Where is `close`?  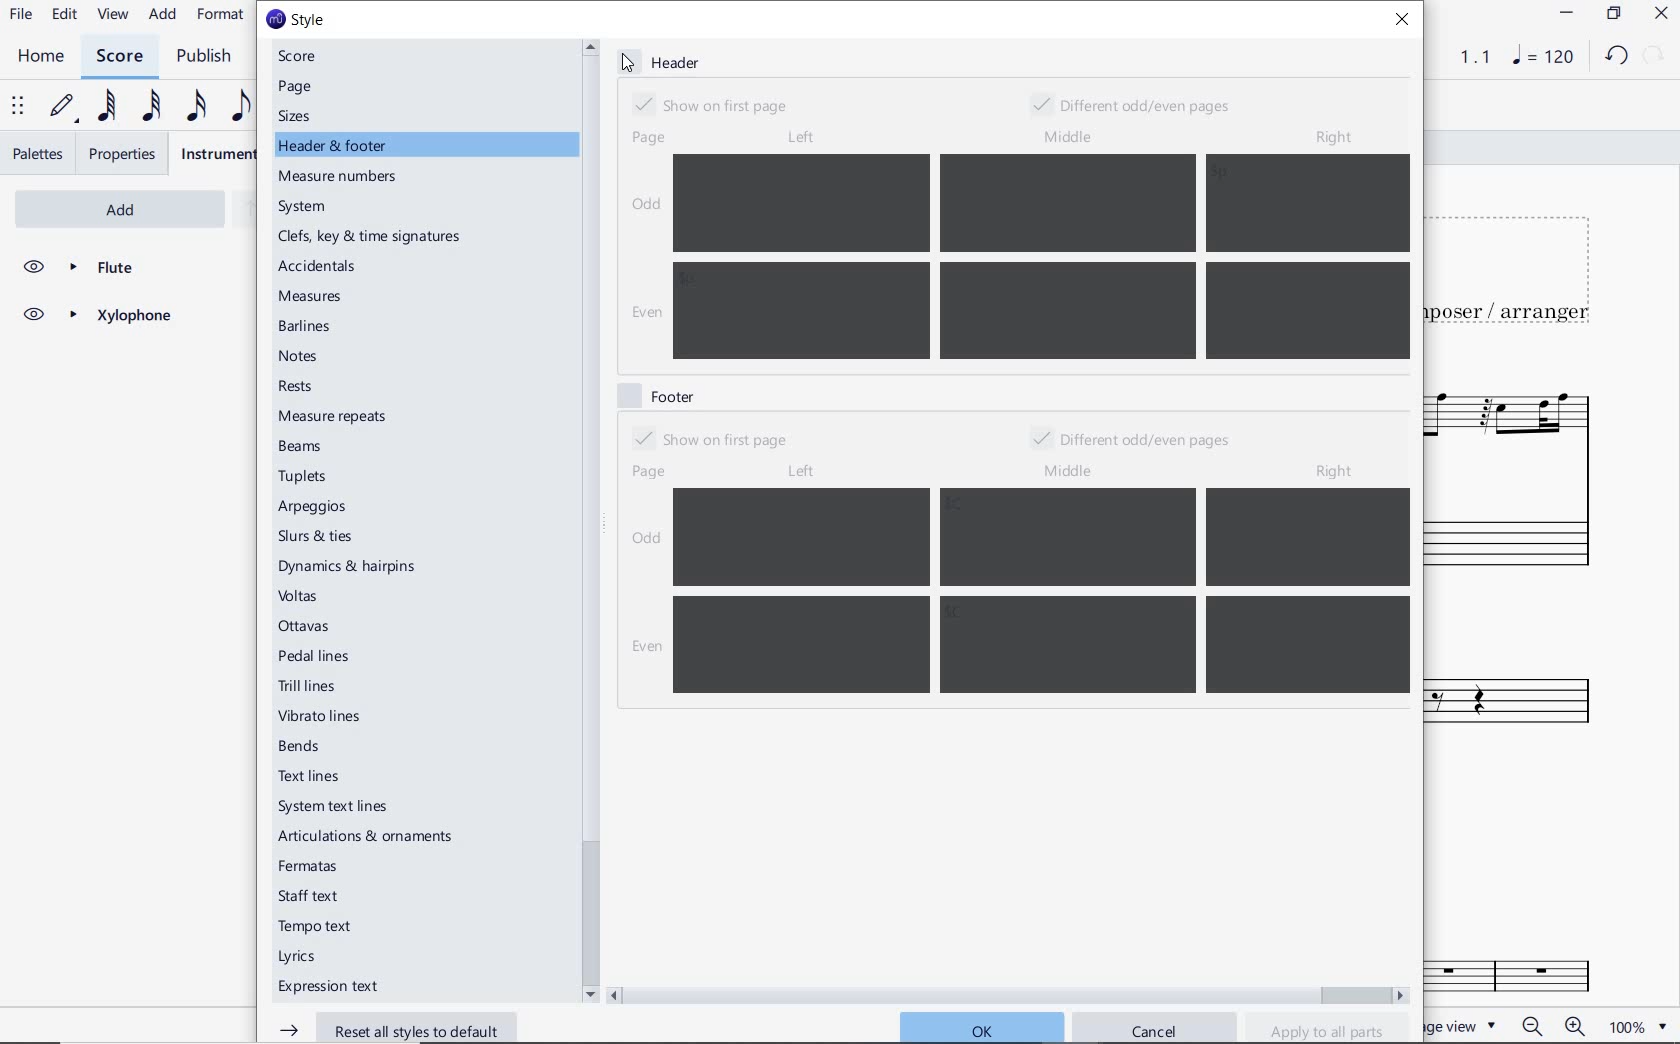 close is located at coordinates (1407, 22).